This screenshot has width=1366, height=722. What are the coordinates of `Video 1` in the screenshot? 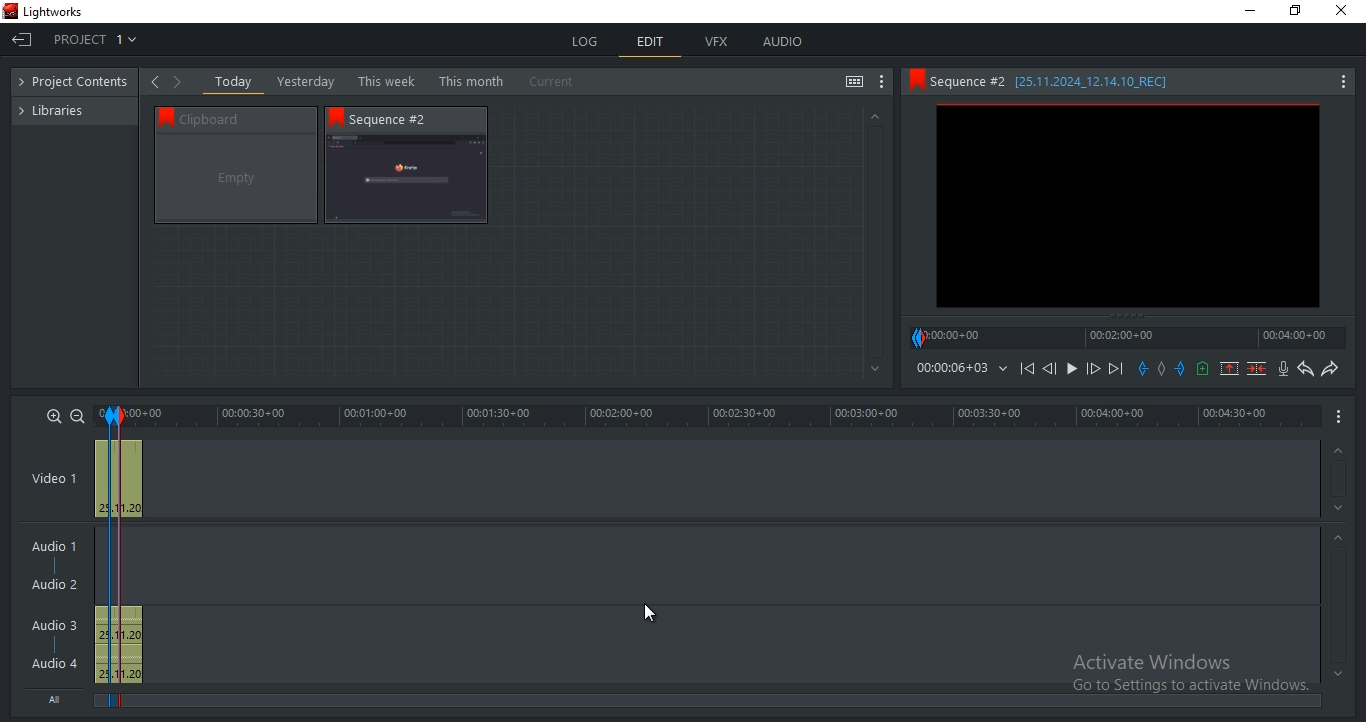 It's located at (54, 480).